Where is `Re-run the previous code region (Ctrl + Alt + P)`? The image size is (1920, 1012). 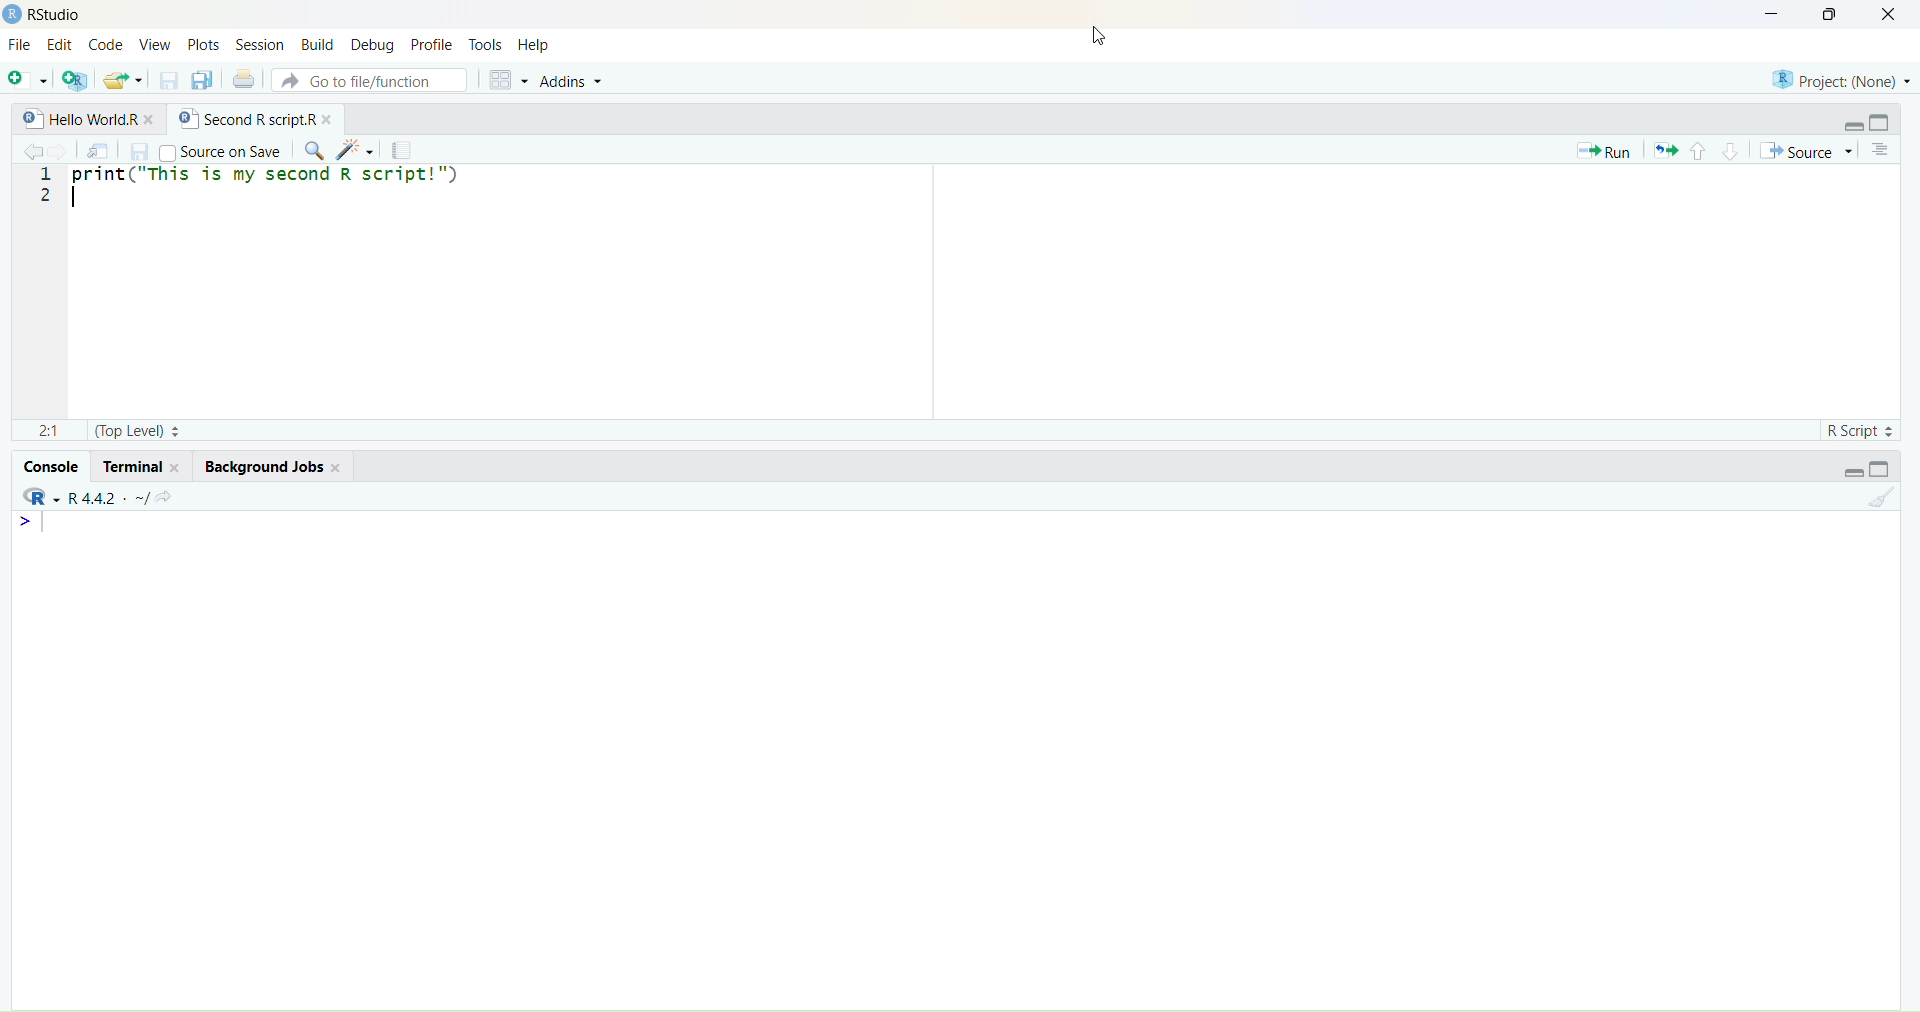
Re-run the previous code region (Ctrl + Alt + P) is located at coordinates (1665, 150).